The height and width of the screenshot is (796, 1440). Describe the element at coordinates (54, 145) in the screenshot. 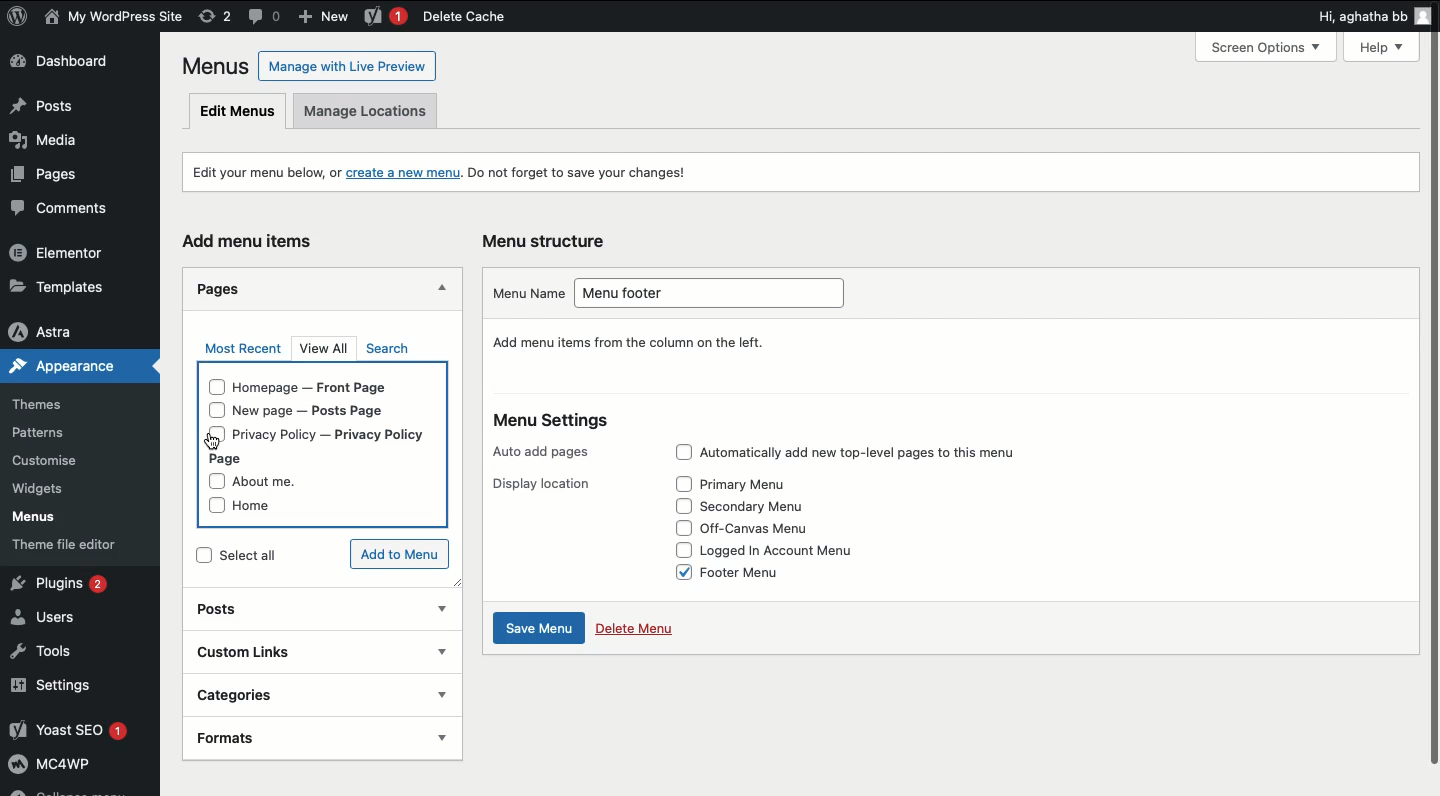

I see `Media` at that location.